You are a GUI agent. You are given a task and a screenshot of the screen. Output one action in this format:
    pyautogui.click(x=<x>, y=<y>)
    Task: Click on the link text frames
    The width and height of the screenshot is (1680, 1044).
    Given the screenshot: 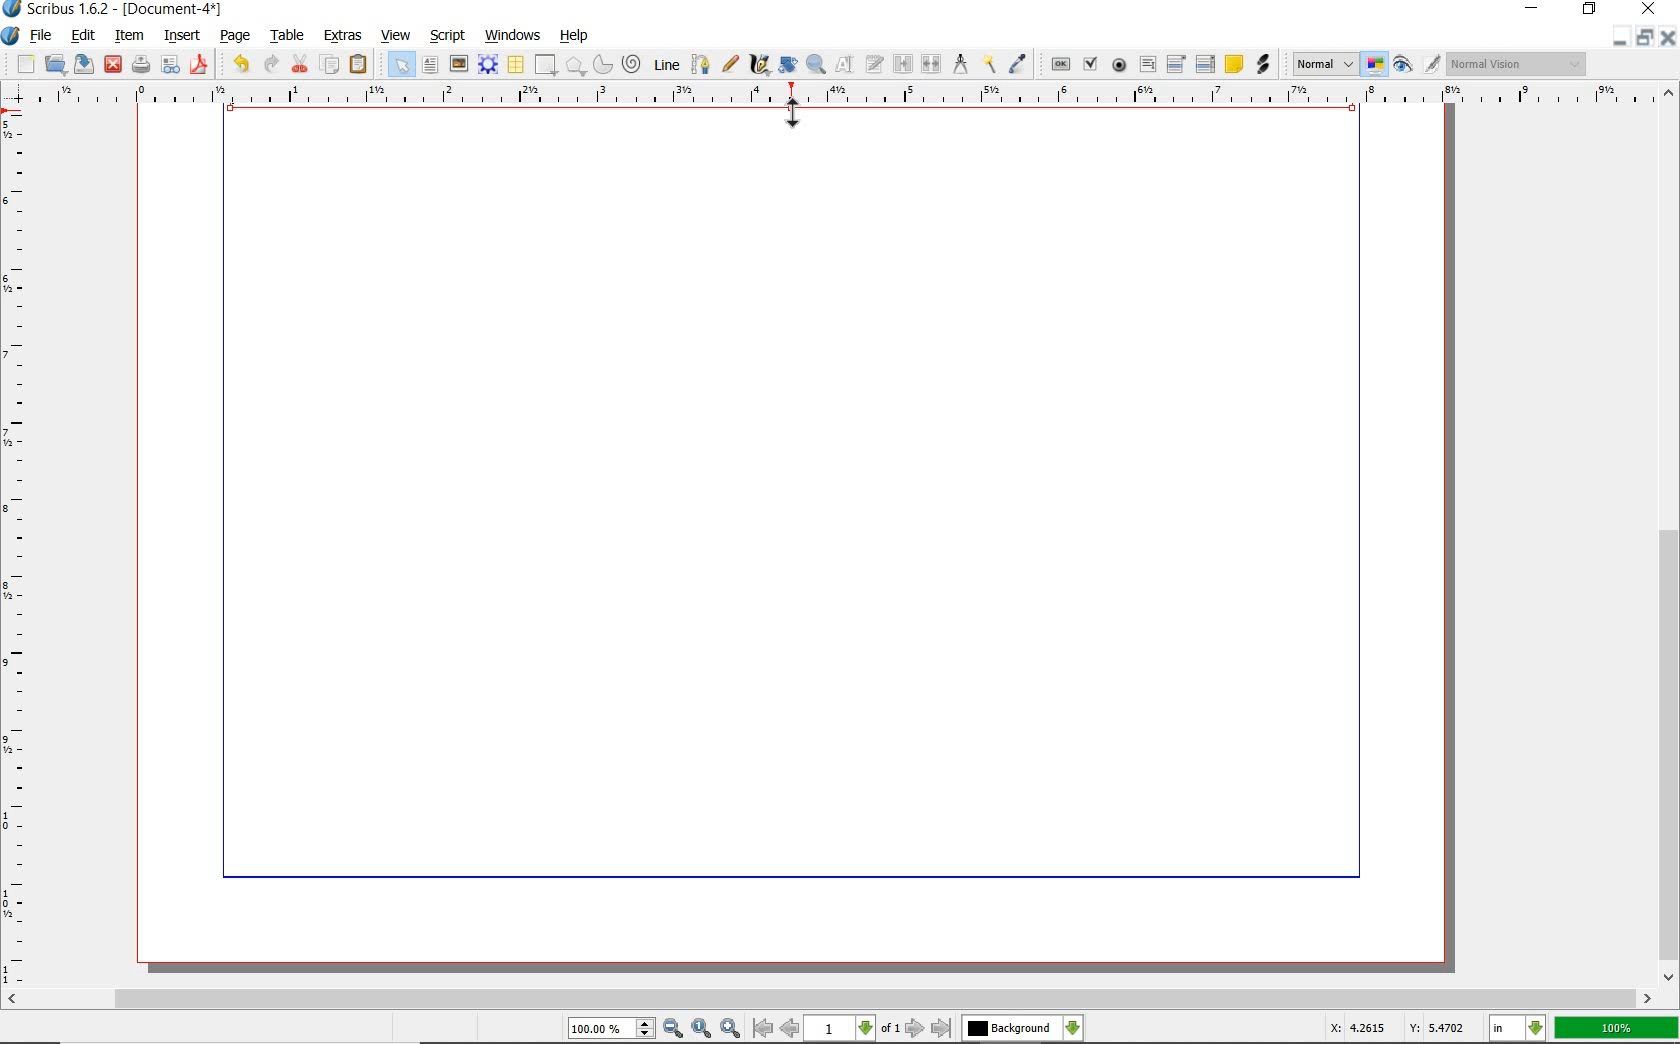 What is the action you would take?
    pyautogui.click(x=900, y=63)
    